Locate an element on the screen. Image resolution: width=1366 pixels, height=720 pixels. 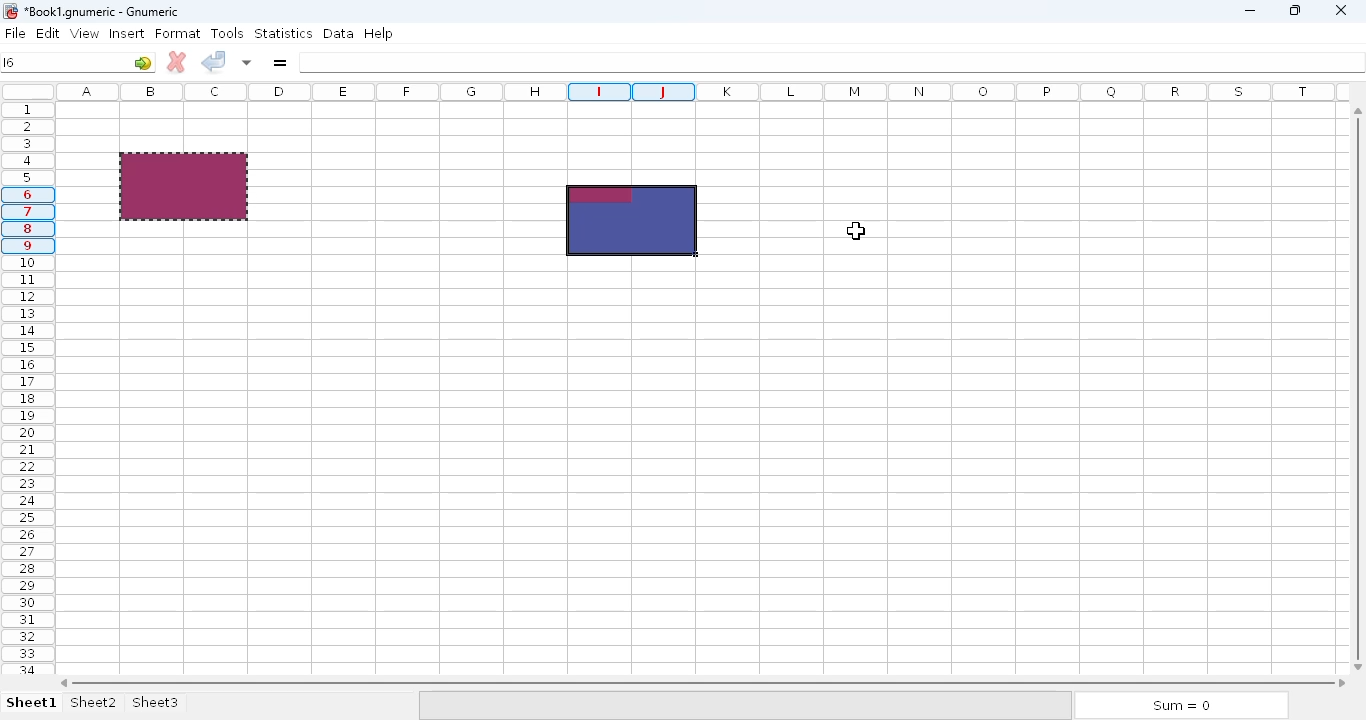
rows is located at coordinates (26, 388).